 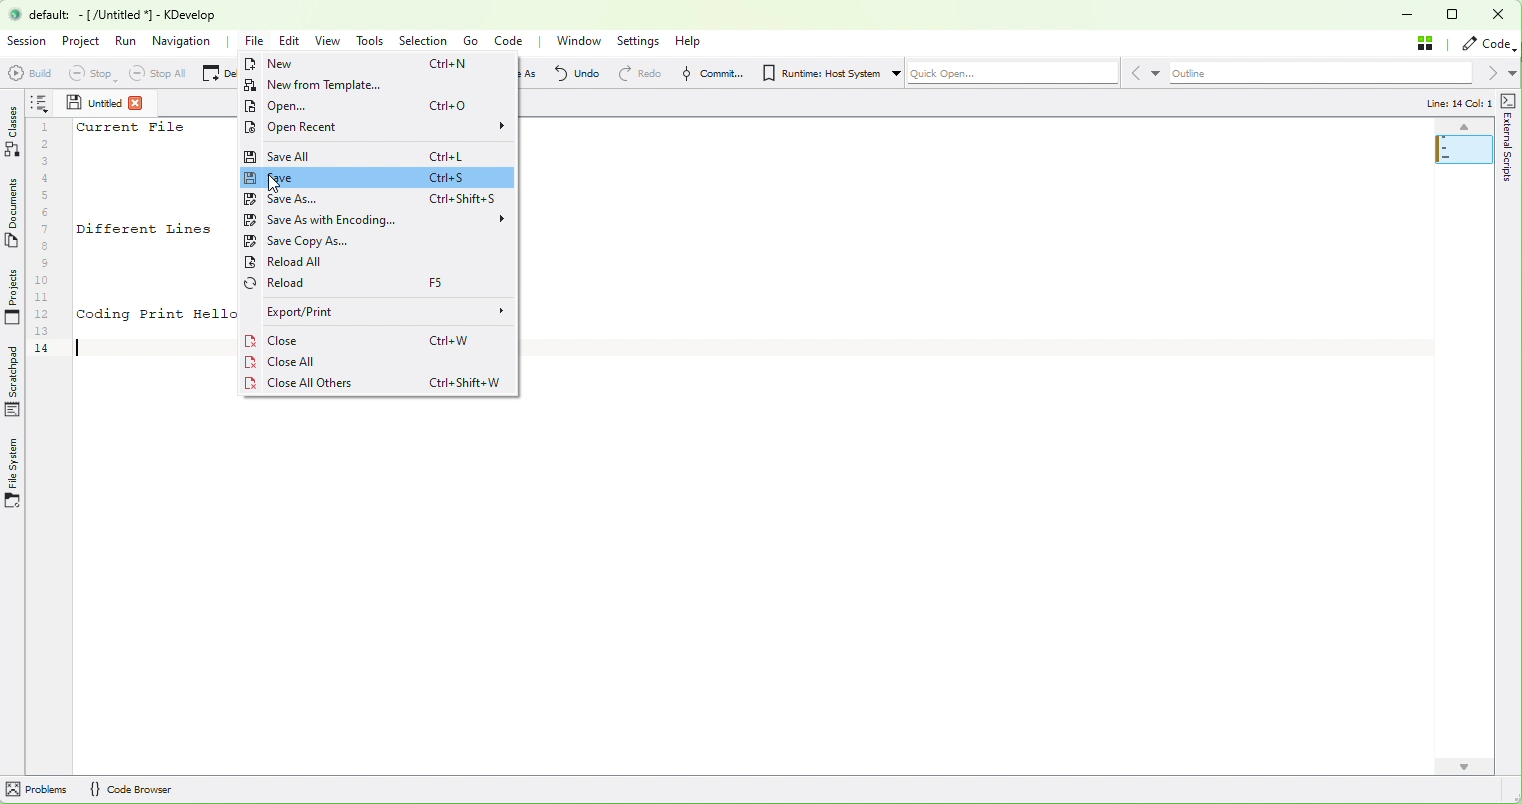 What do you see at coordinates (314, 154) in the screenshot?
I see `Save all ` at bounding box center [314, 154].